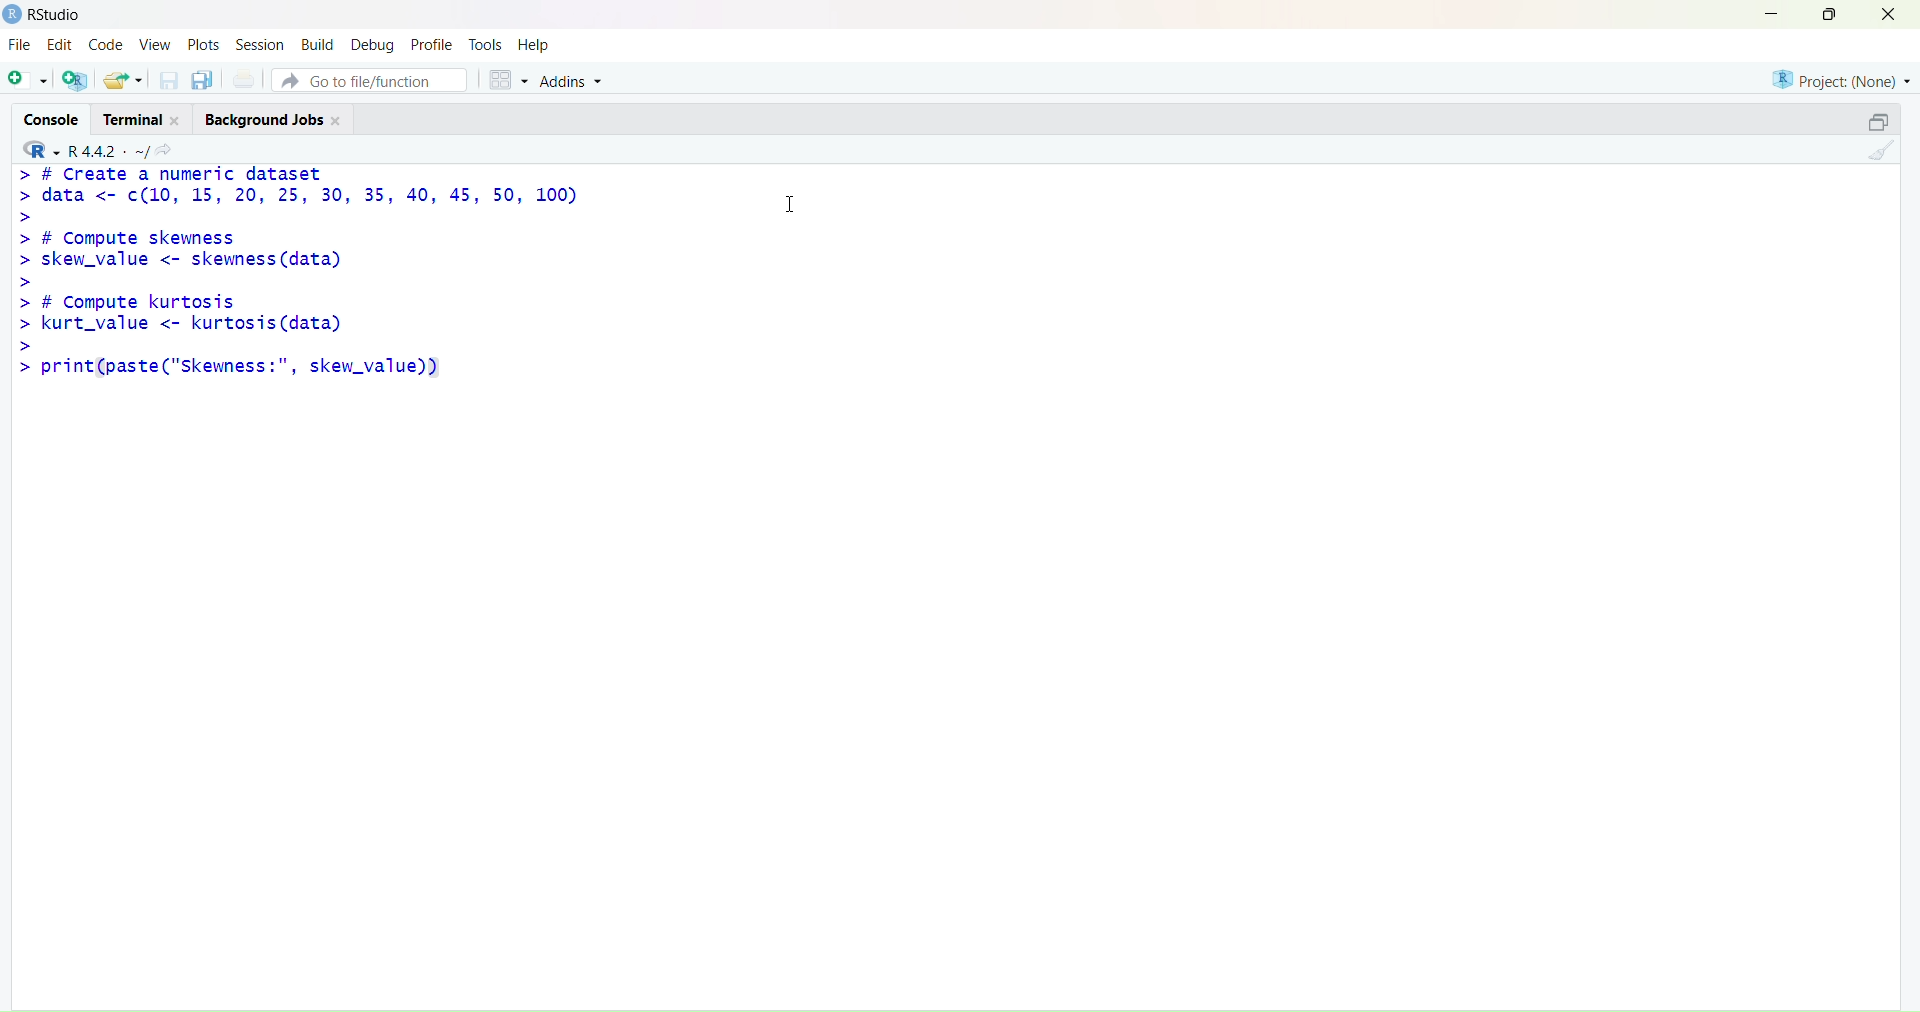 This screenshot has width=1920, height=1012. What do you see at coordinates (204, 45) in the screenshot?
I see `Plots` at bounding box center [204, 45].